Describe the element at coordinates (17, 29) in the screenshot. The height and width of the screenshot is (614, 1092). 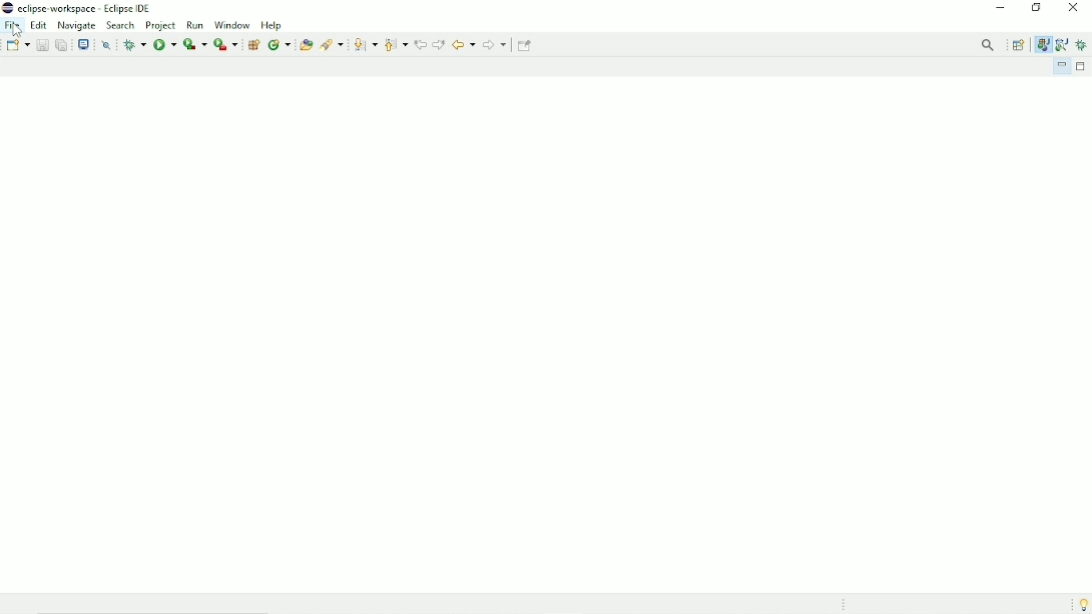
I see `Cursor` at that location.